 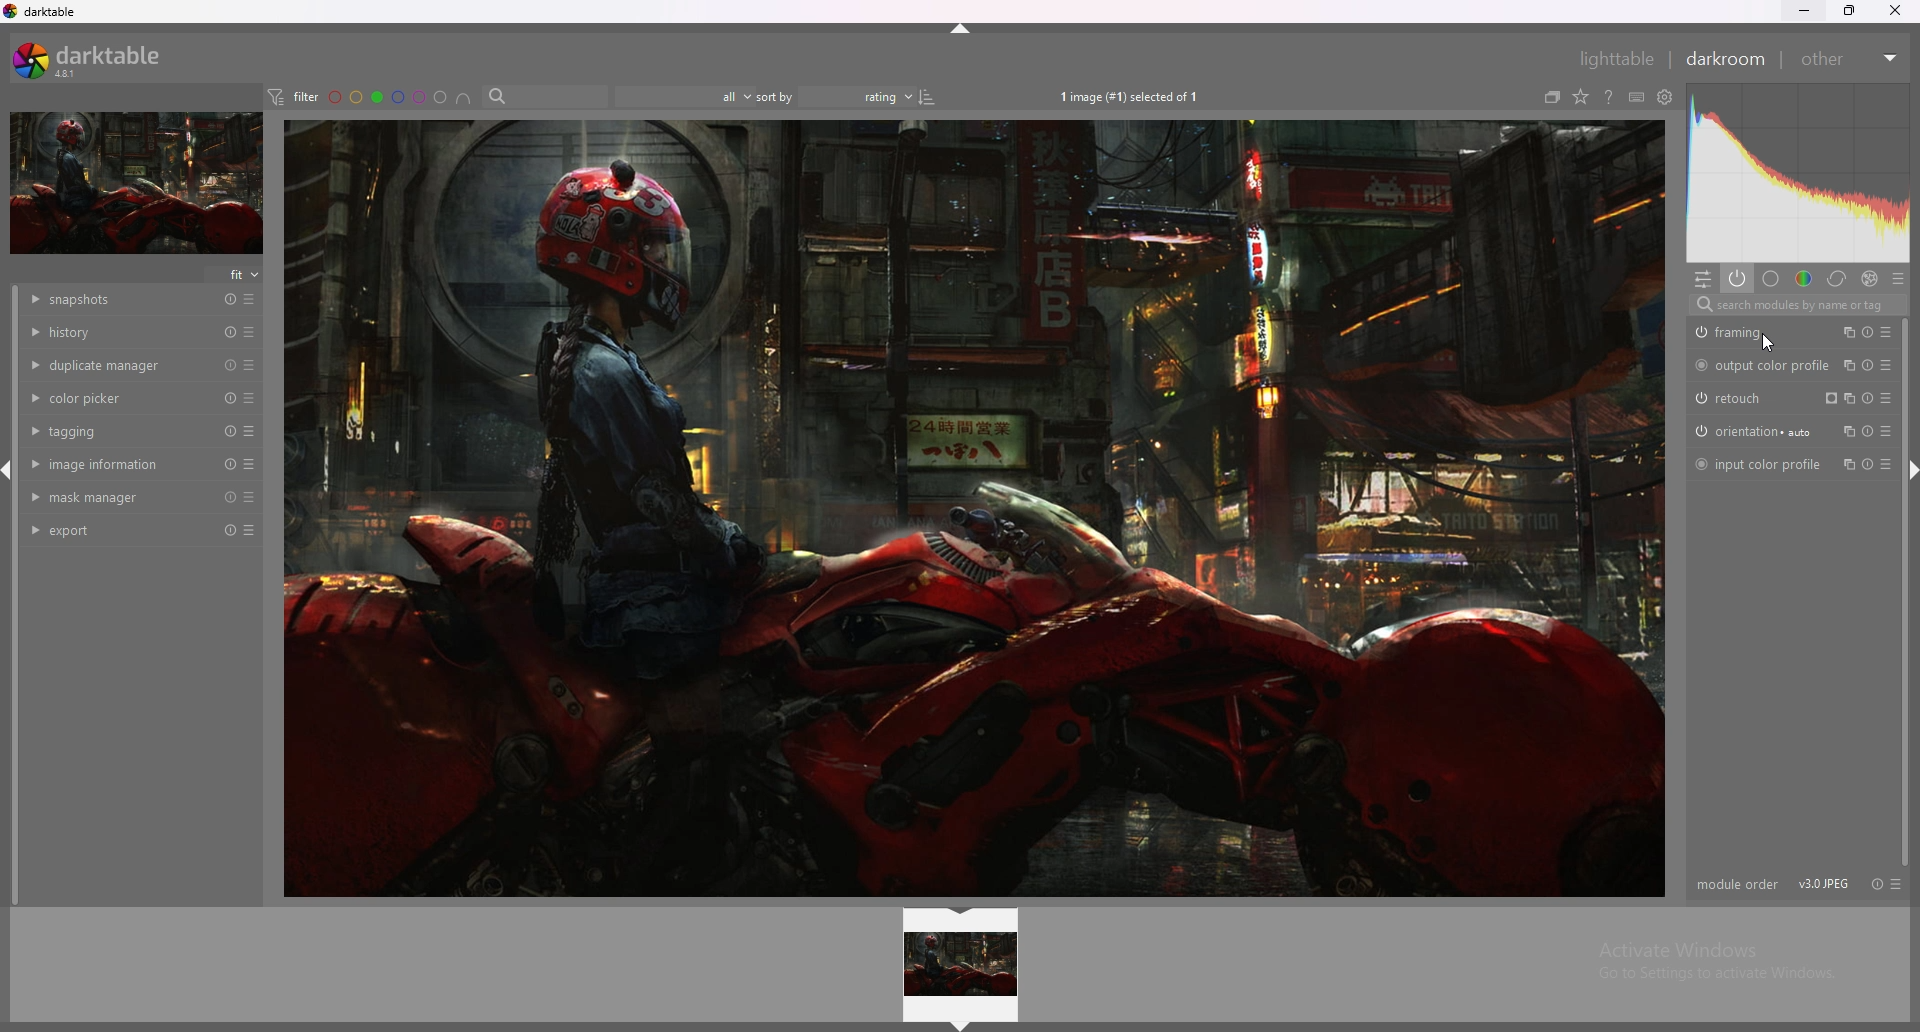 I want to click on quic access panel, so click(x=1703, y=280).